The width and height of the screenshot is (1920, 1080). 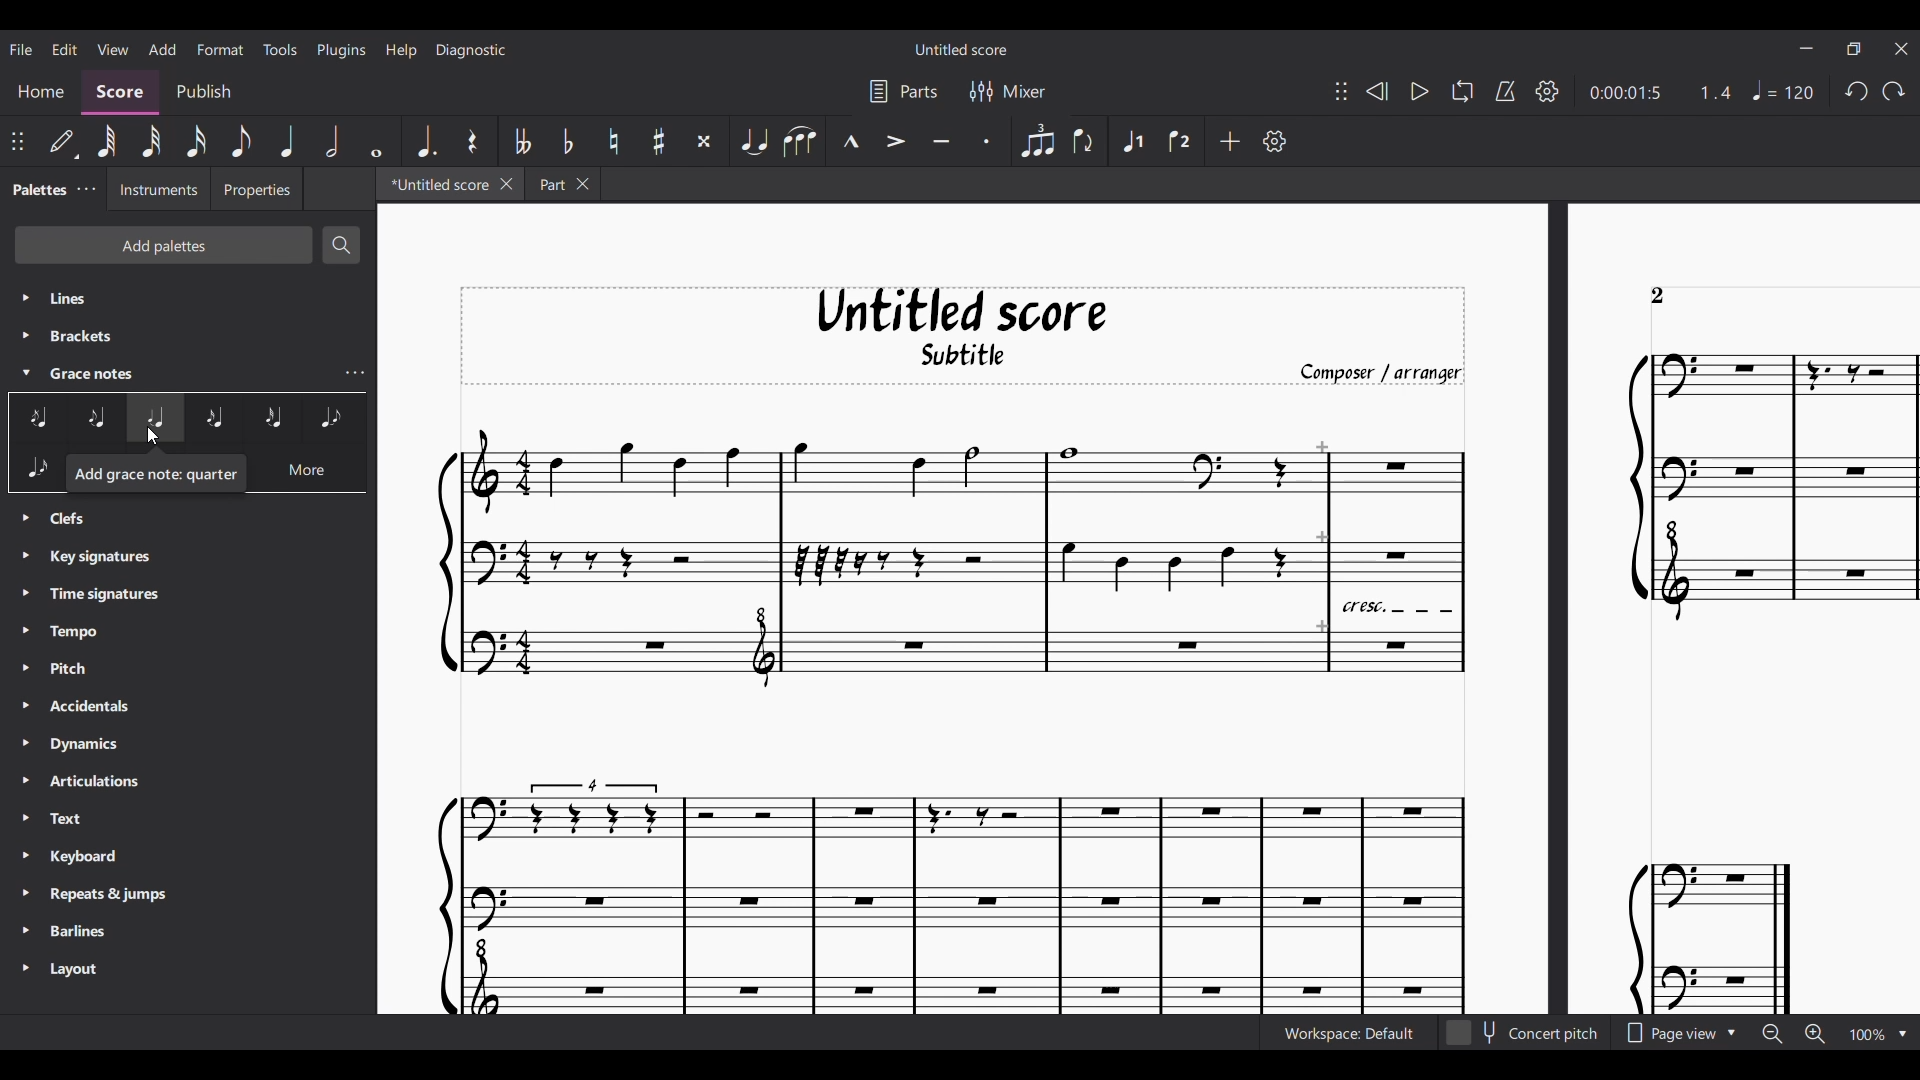 What do you see at coordinates (26, 319) in the screenshot?
I see `expand respective palette` at bounding box center [26, 319].